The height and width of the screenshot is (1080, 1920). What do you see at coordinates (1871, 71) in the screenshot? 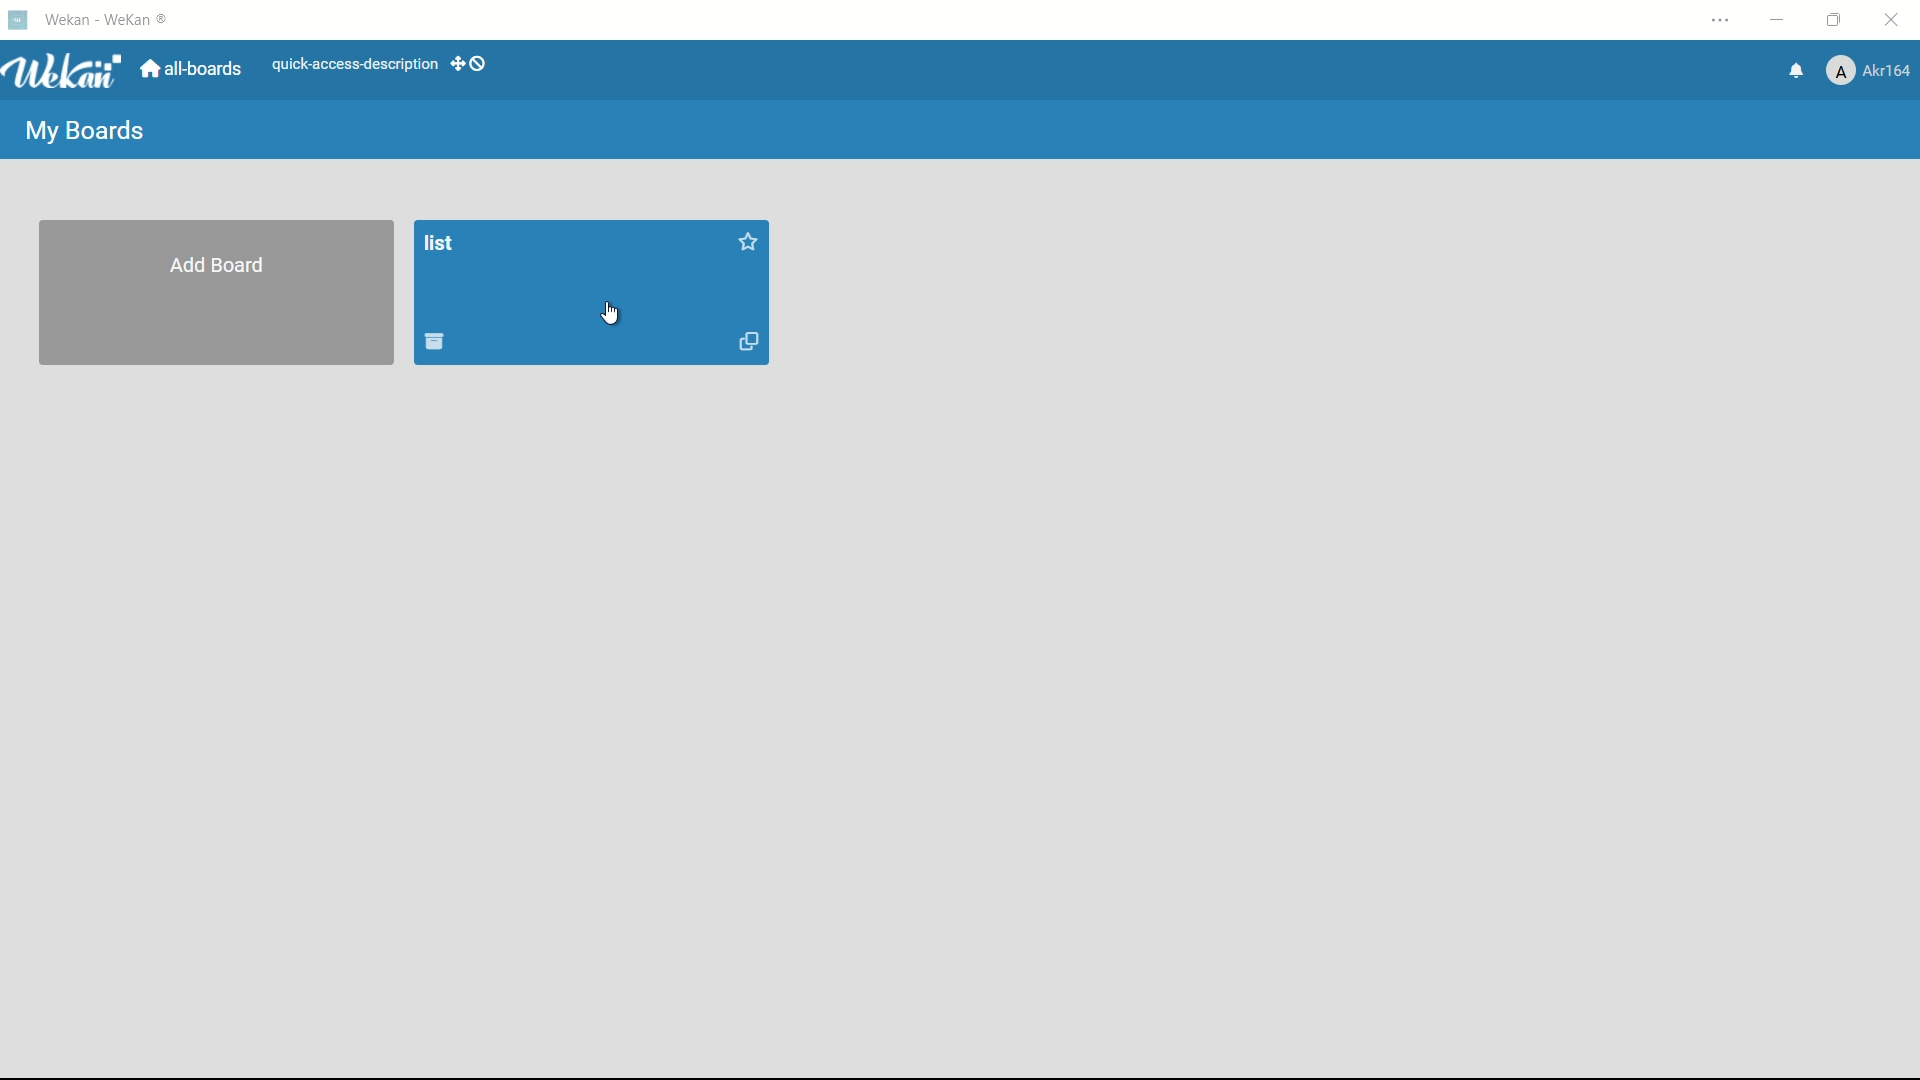
I see `profile` at bounding box center [1871, 71].